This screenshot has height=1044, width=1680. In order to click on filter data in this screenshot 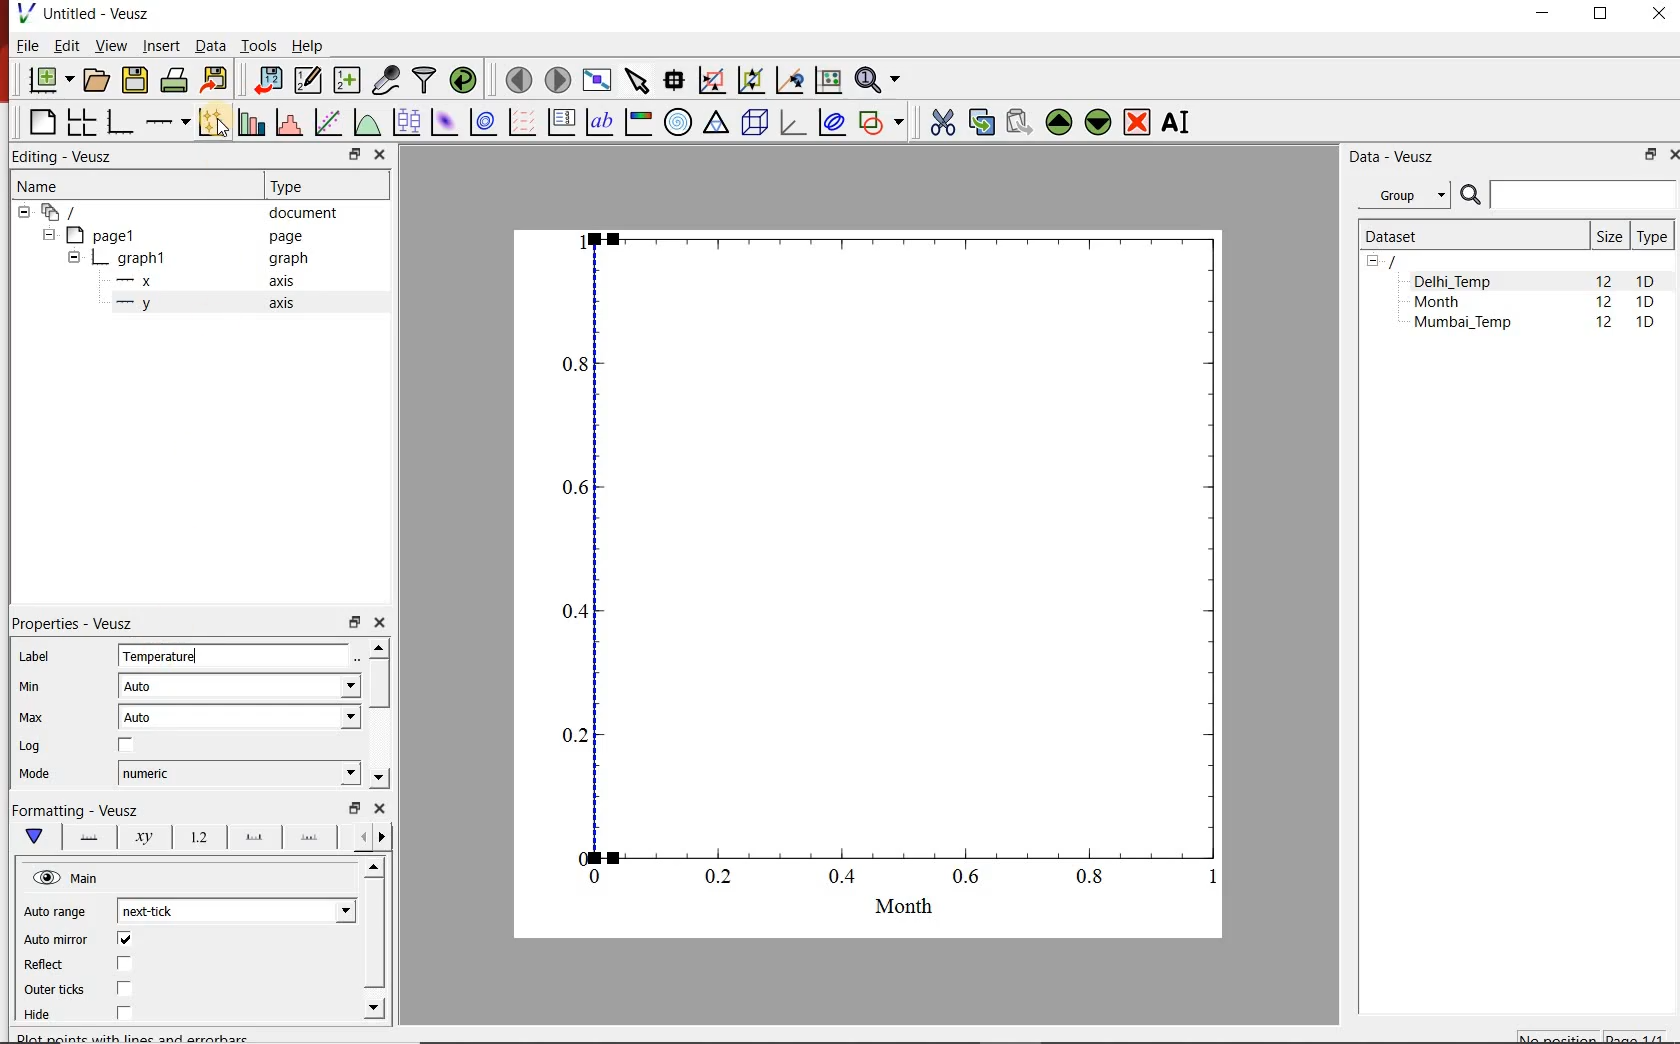, I will do `click(425, 80)`.